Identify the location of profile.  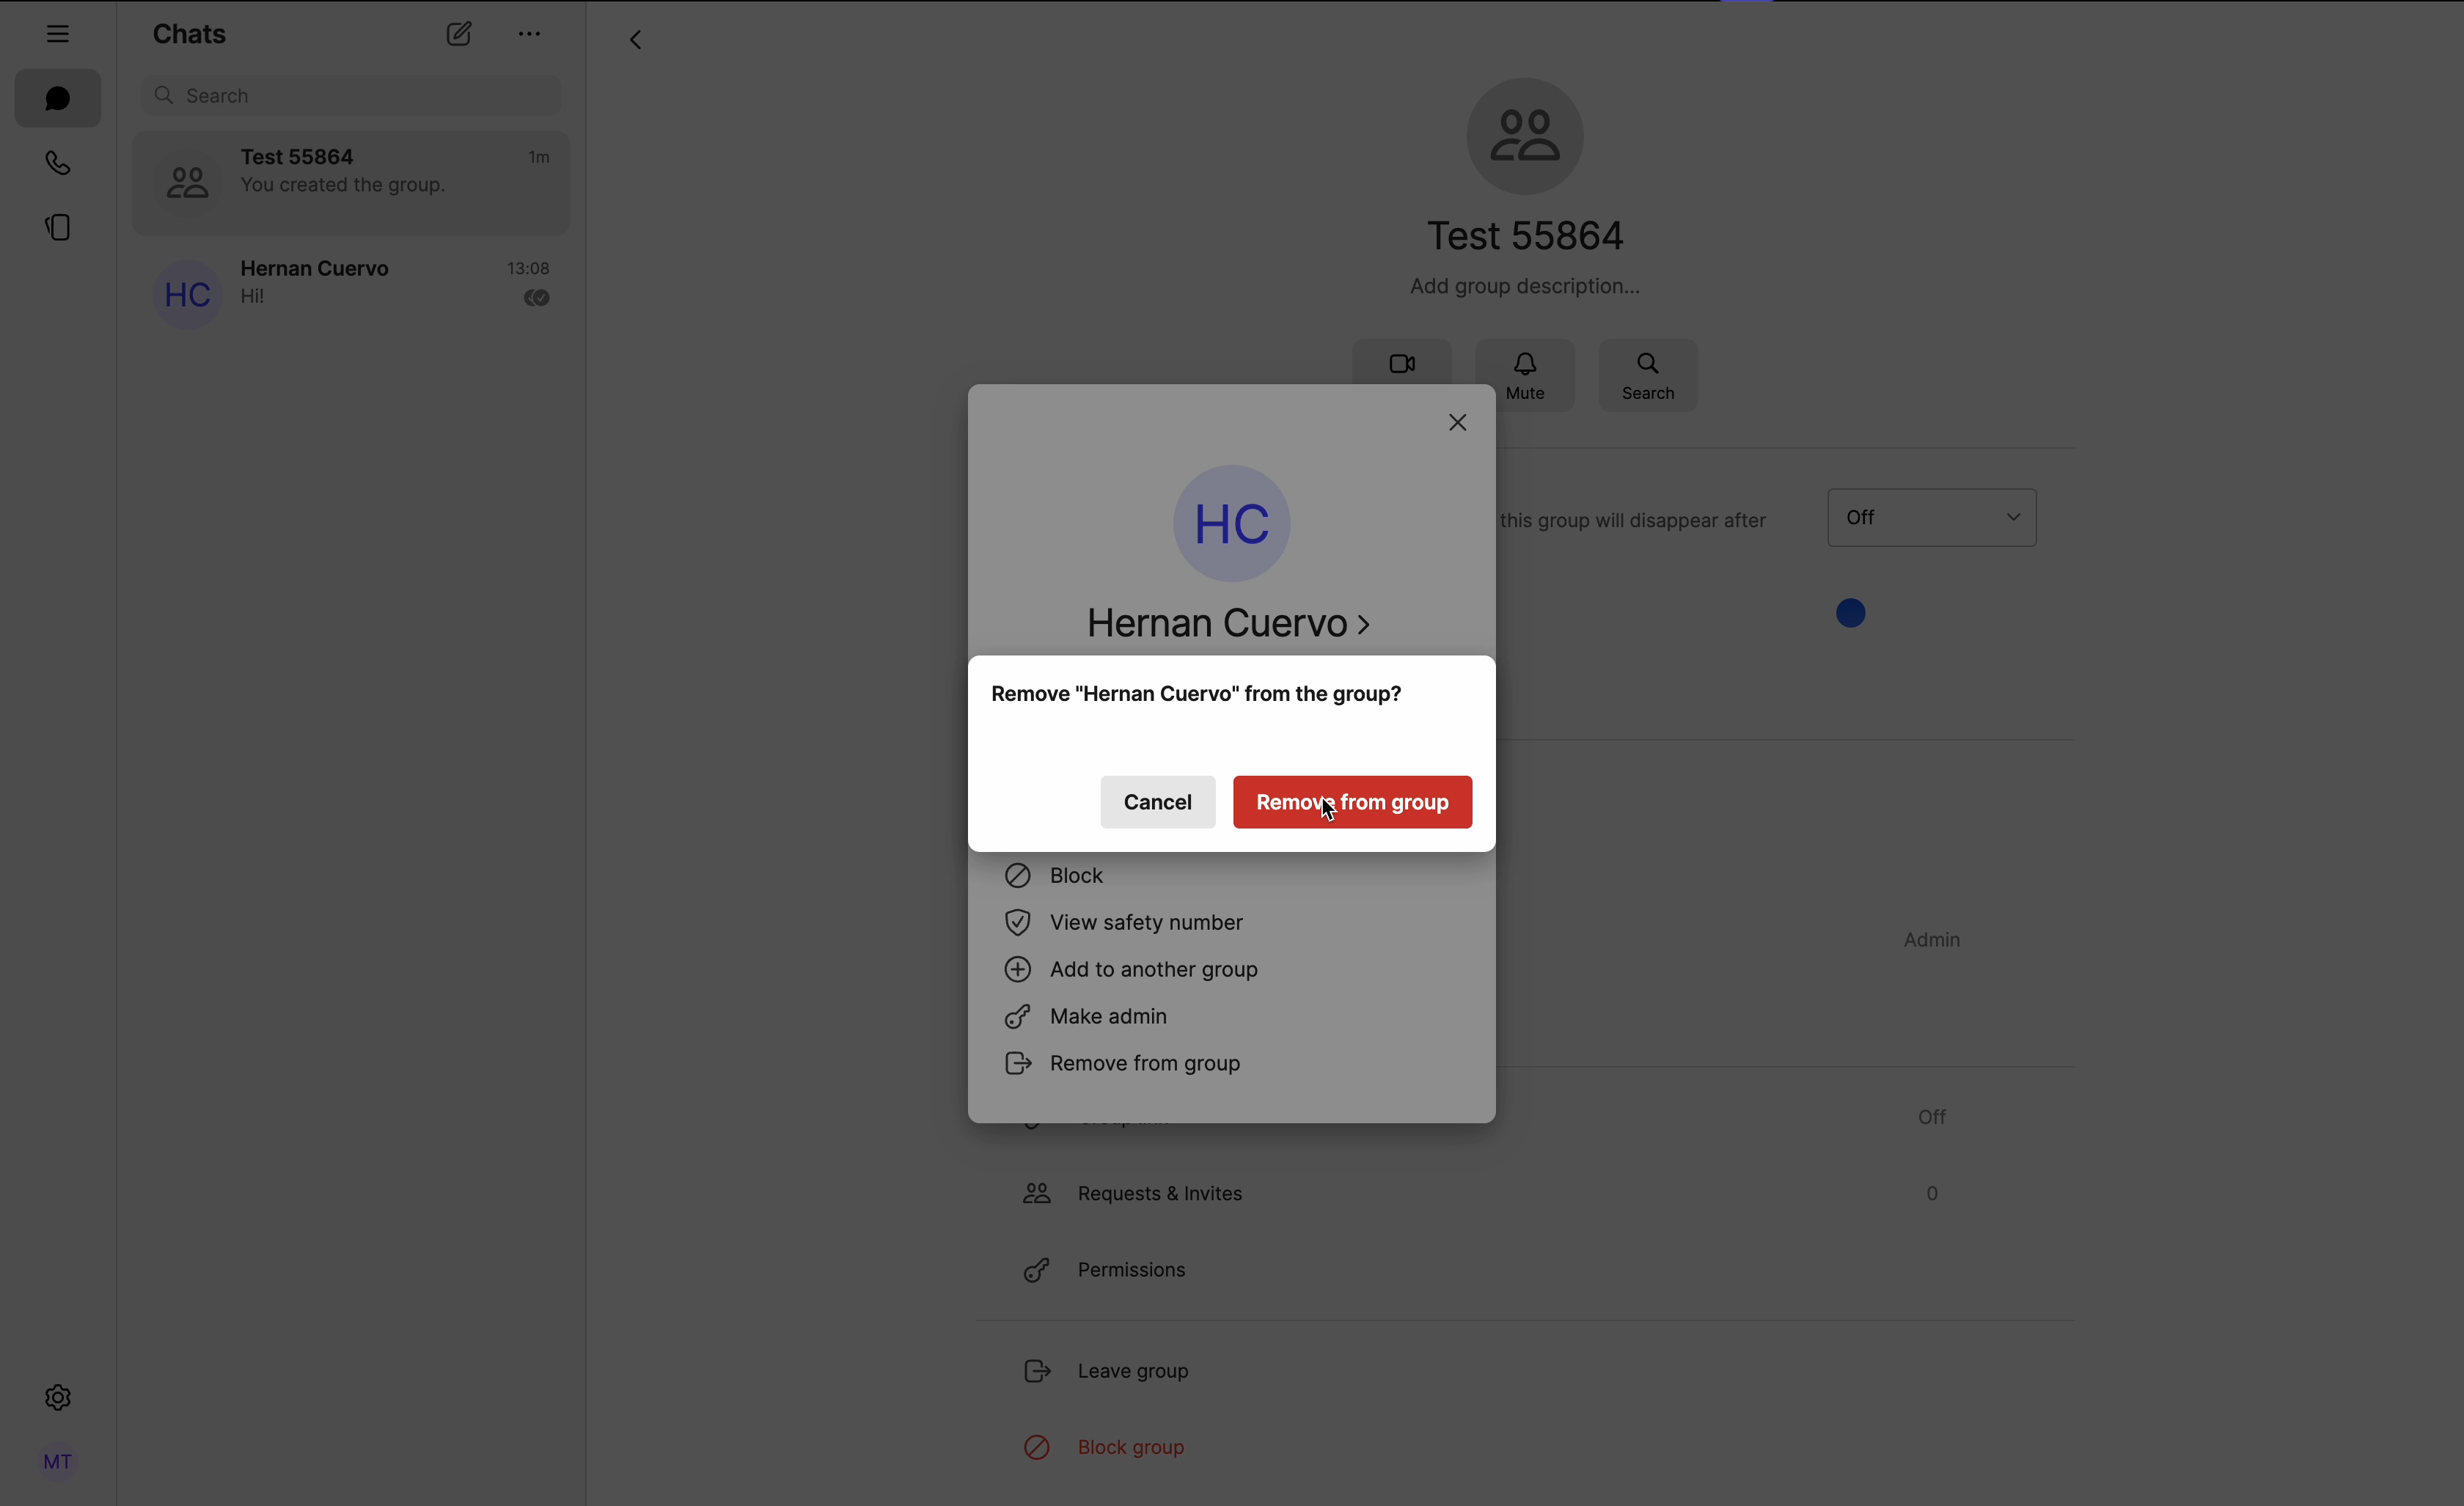
(55, 1462).